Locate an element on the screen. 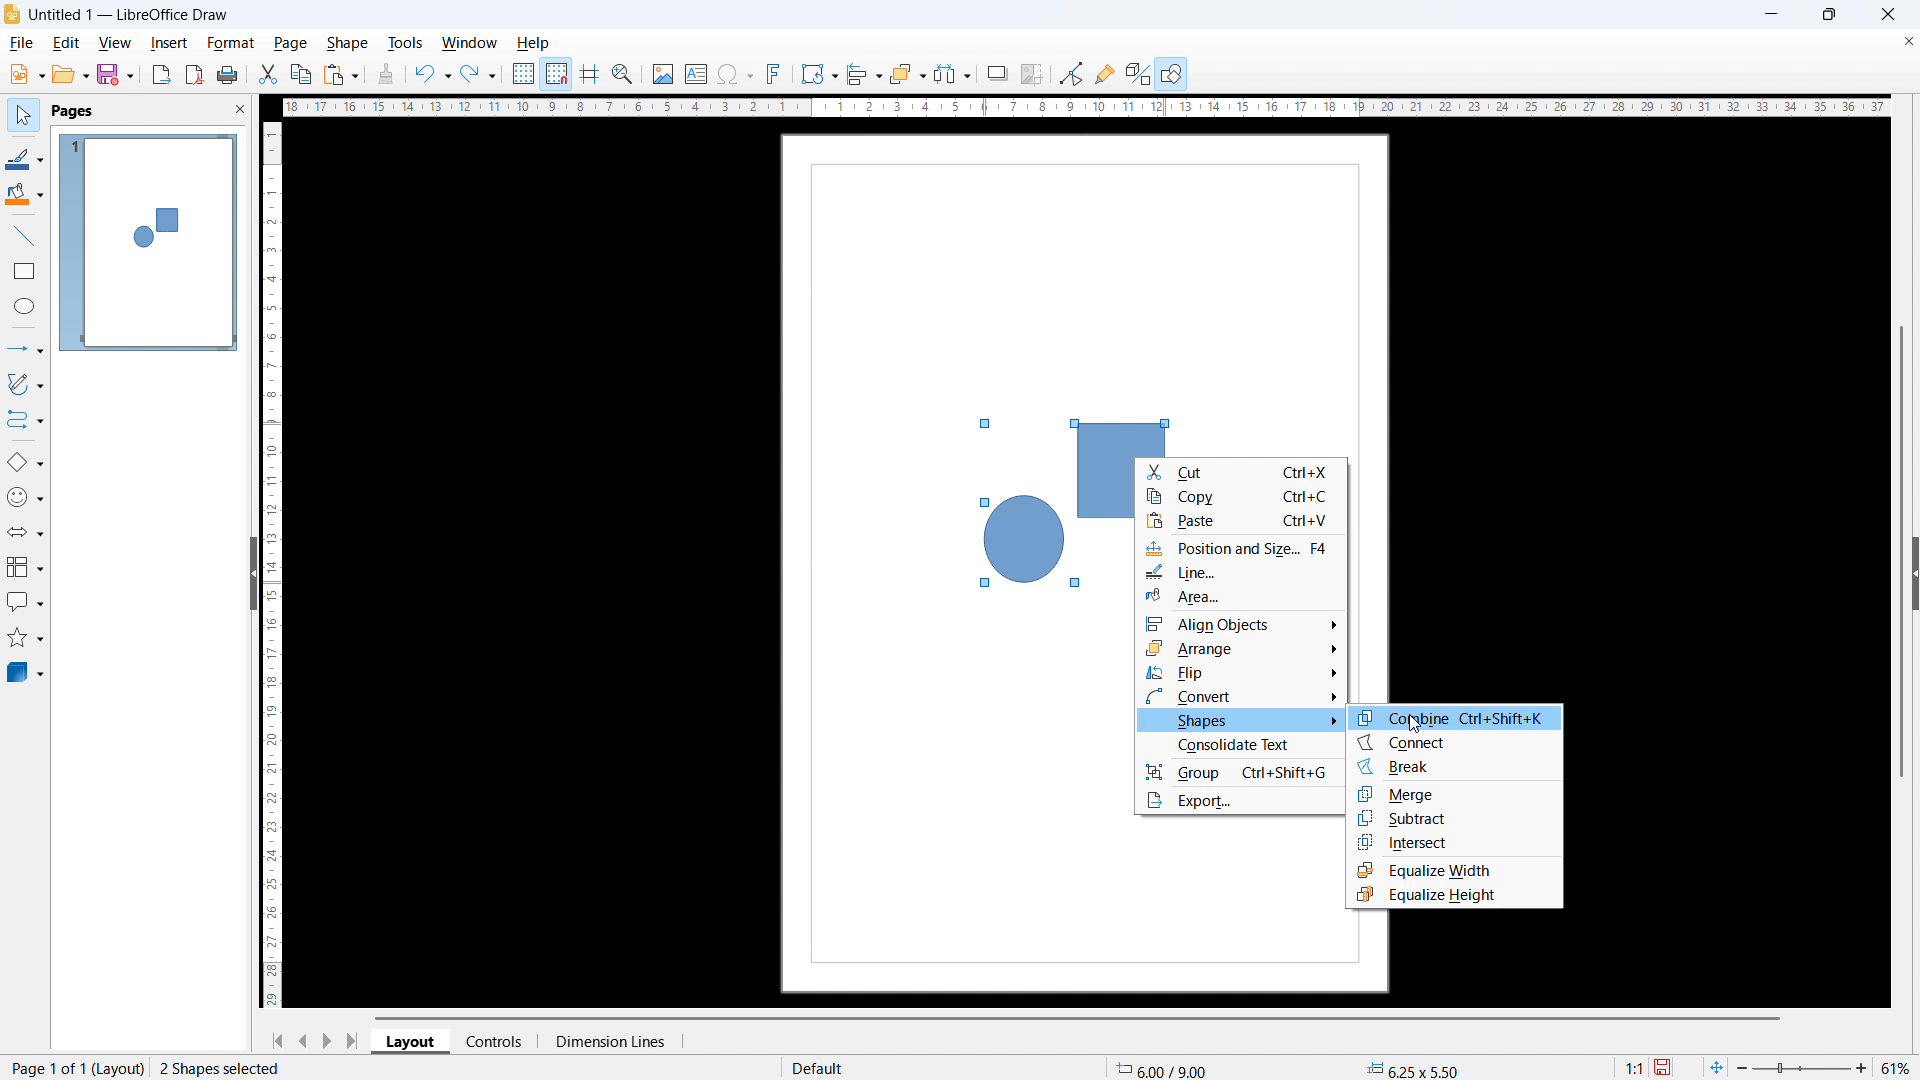 The width and height of the screenshot is (1920, 1080). insert fontwork text is located at coordinates (775, 75).